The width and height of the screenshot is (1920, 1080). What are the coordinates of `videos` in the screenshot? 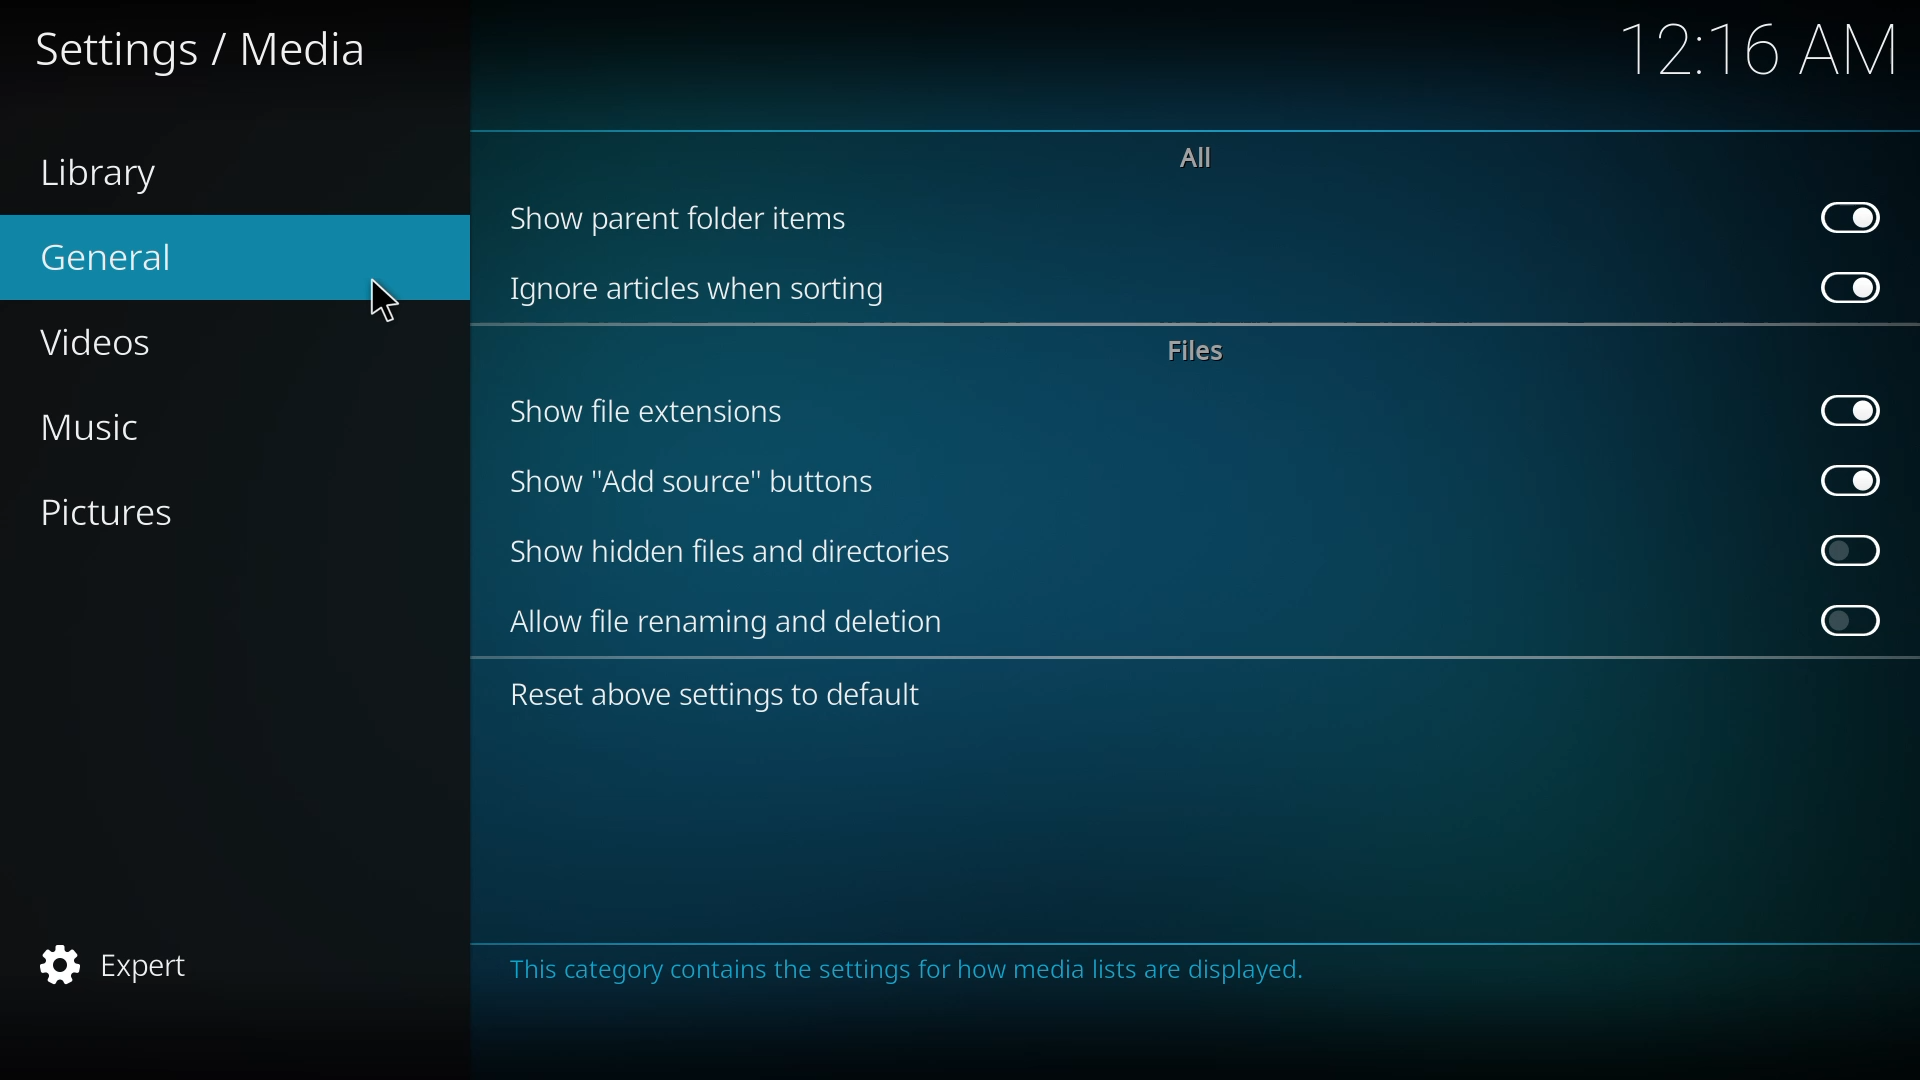 It's located at (118, 340).